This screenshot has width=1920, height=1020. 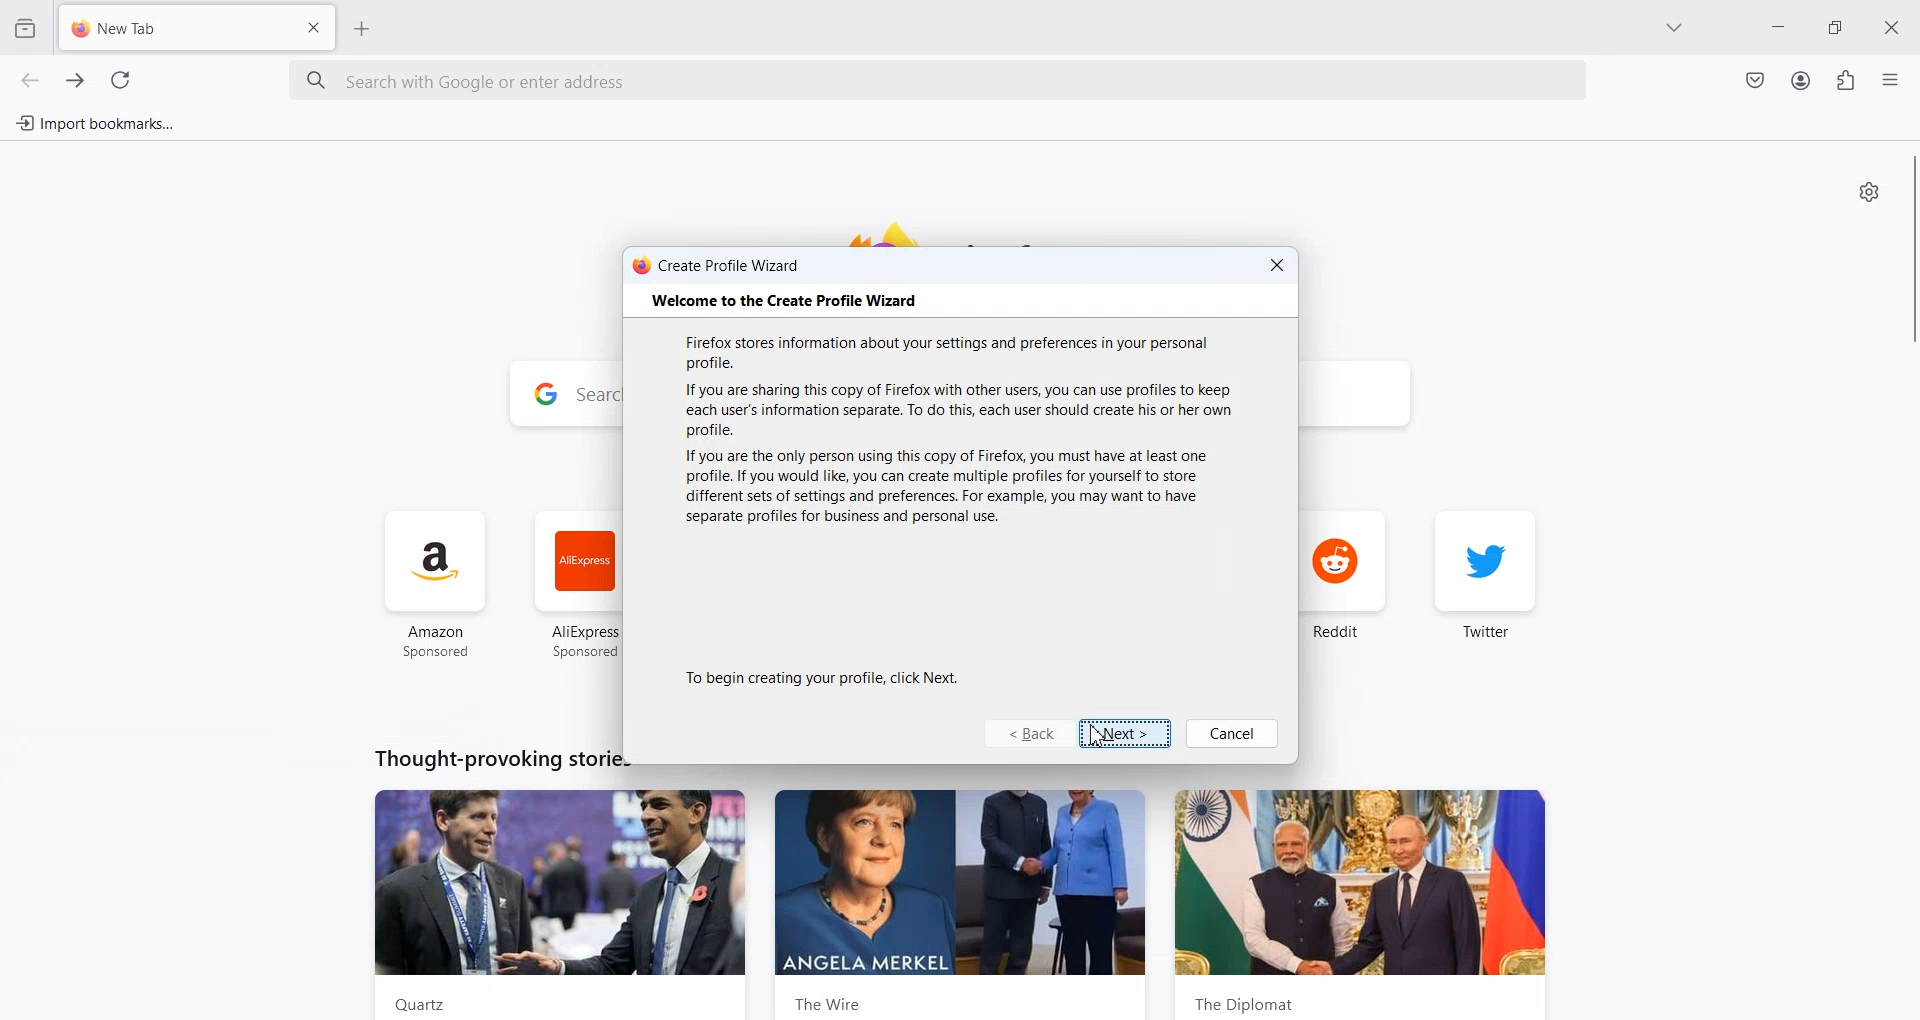 What do you see at coordinates (439, 586) in the screenshot?
I see `amazon` at bounding box center [439, 586].